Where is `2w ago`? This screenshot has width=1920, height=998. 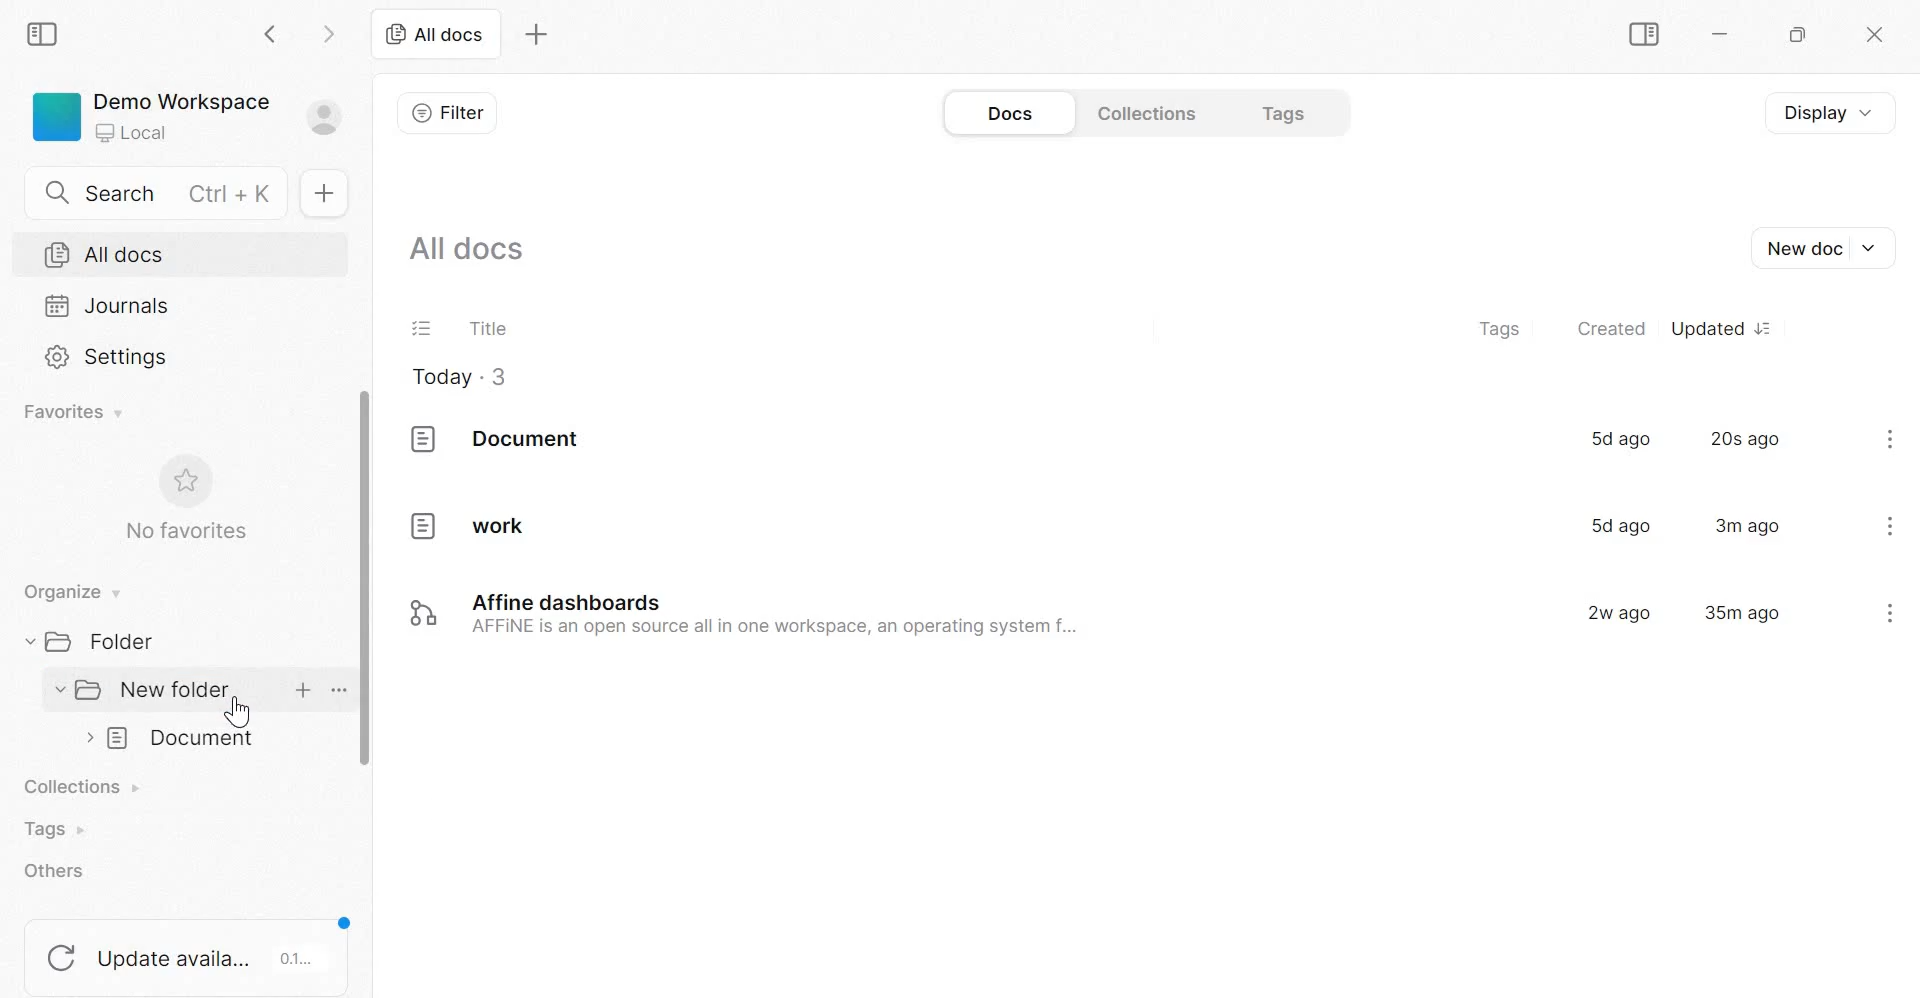
2w ago is located at coordinates (1622, 613).